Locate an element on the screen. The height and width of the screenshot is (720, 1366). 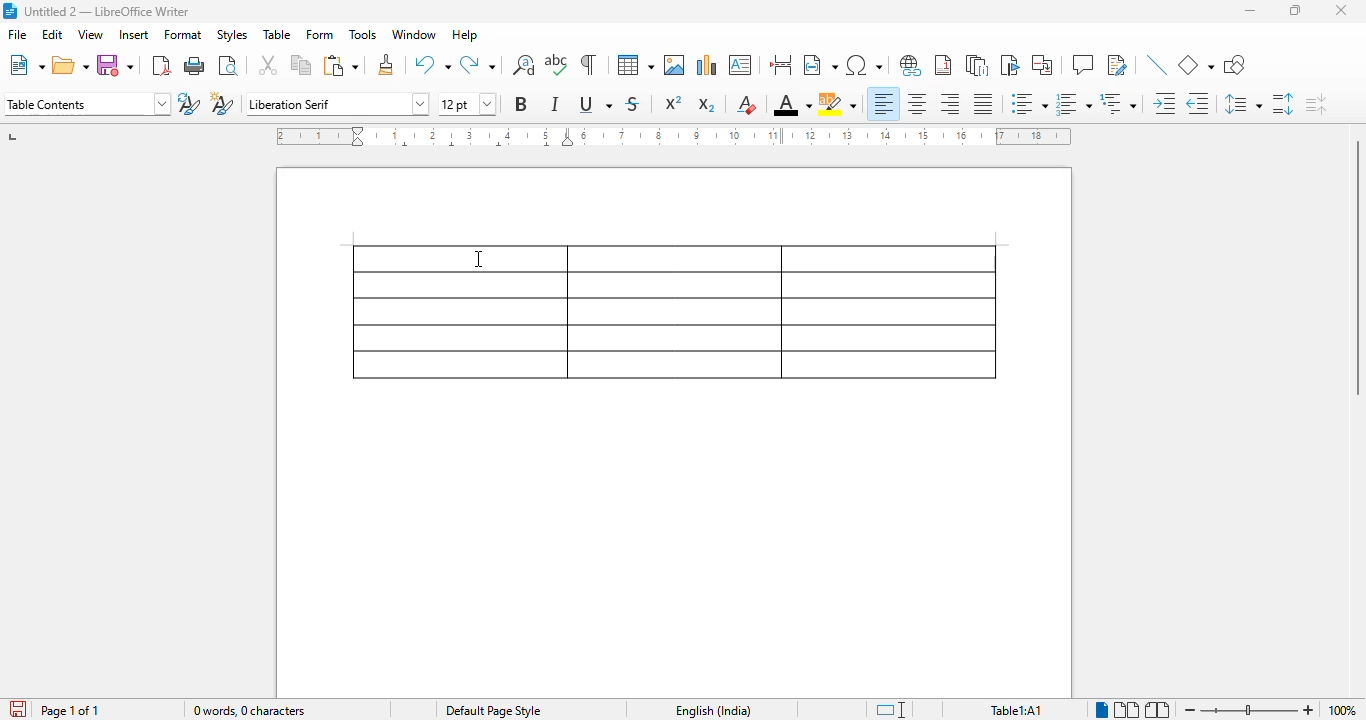
show draw functions is located at coordinates (1235, 65).